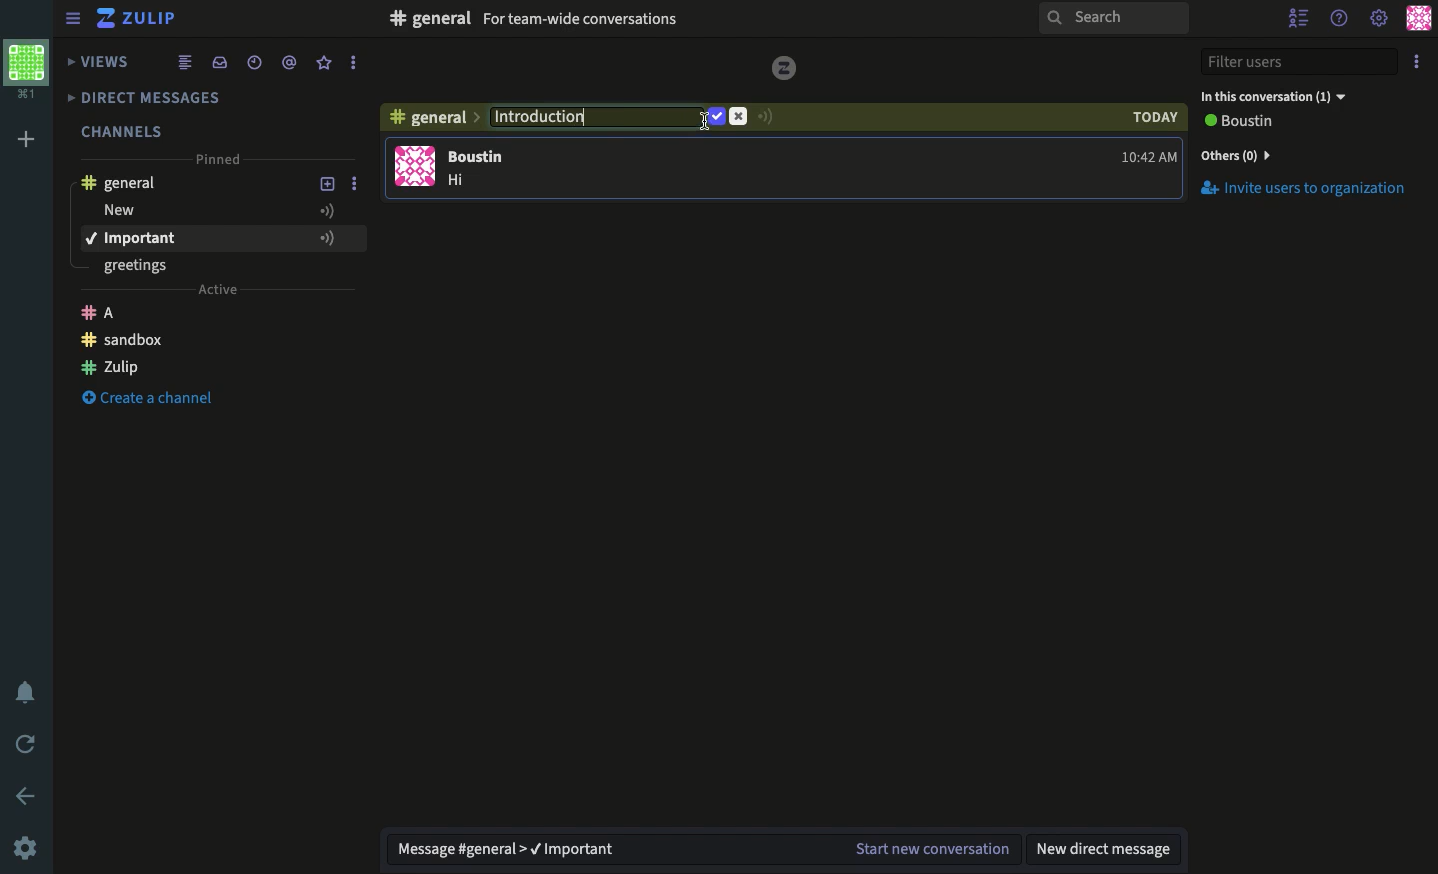 The image size is (1438, 874). I want to click on Settings, so click(28, 847).